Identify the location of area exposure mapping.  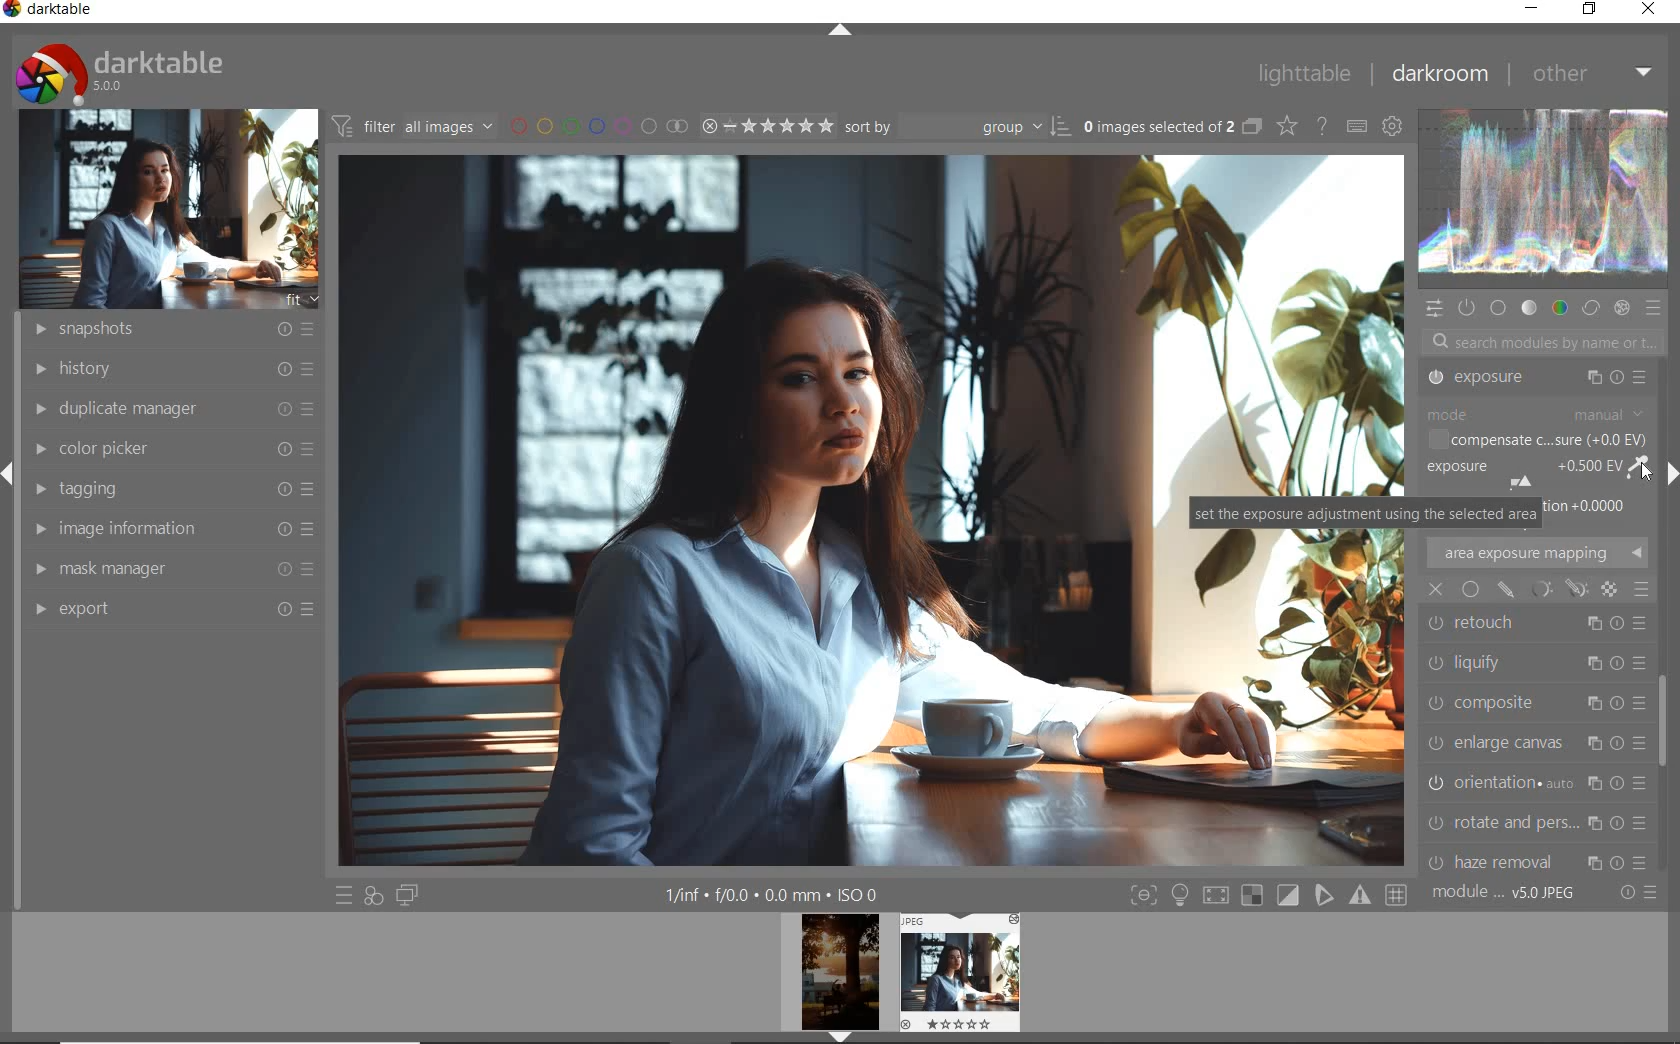
(1537, 553).